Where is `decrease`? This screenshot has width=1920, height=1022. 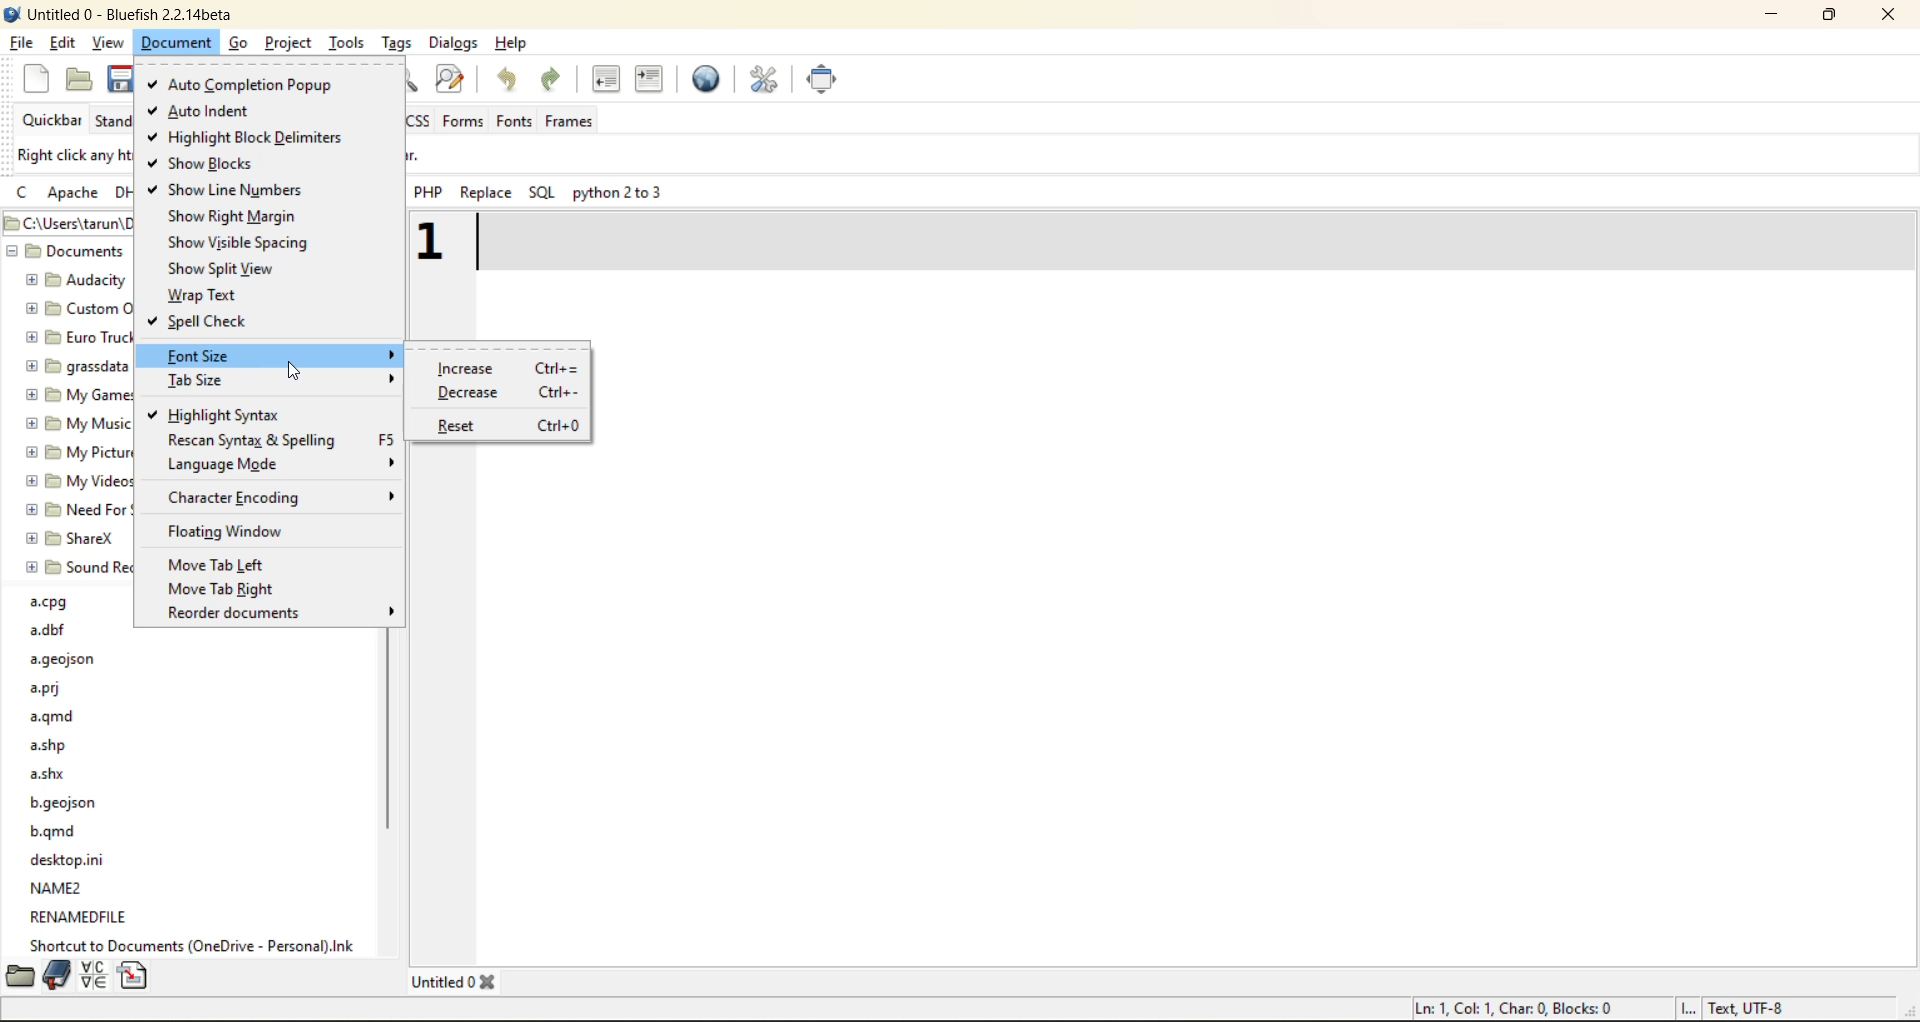 decrease is located at coordinates (515, 394).